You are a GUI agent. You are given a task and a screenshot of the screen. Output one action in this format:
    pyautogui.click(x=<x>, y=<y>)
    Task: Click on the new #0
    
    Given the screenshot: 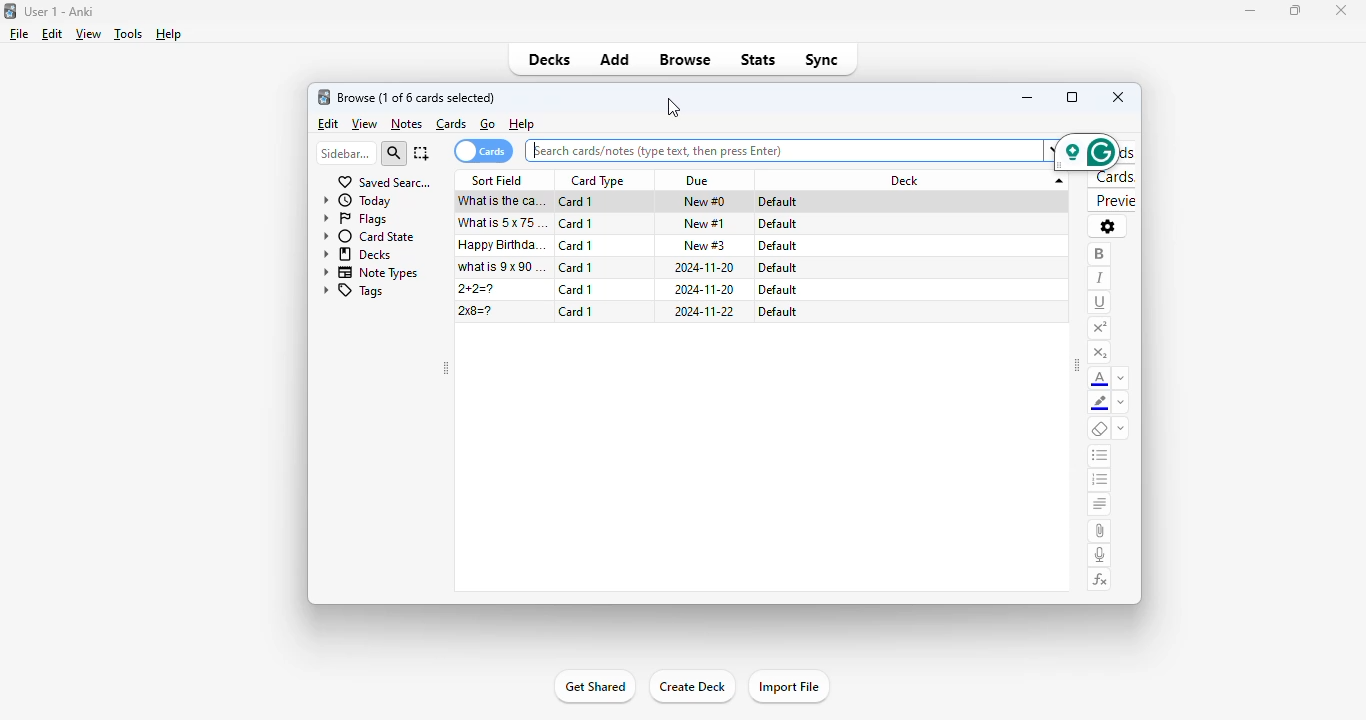 What is the action you would take?
    pyautogui.click(x=705, y=201)
    